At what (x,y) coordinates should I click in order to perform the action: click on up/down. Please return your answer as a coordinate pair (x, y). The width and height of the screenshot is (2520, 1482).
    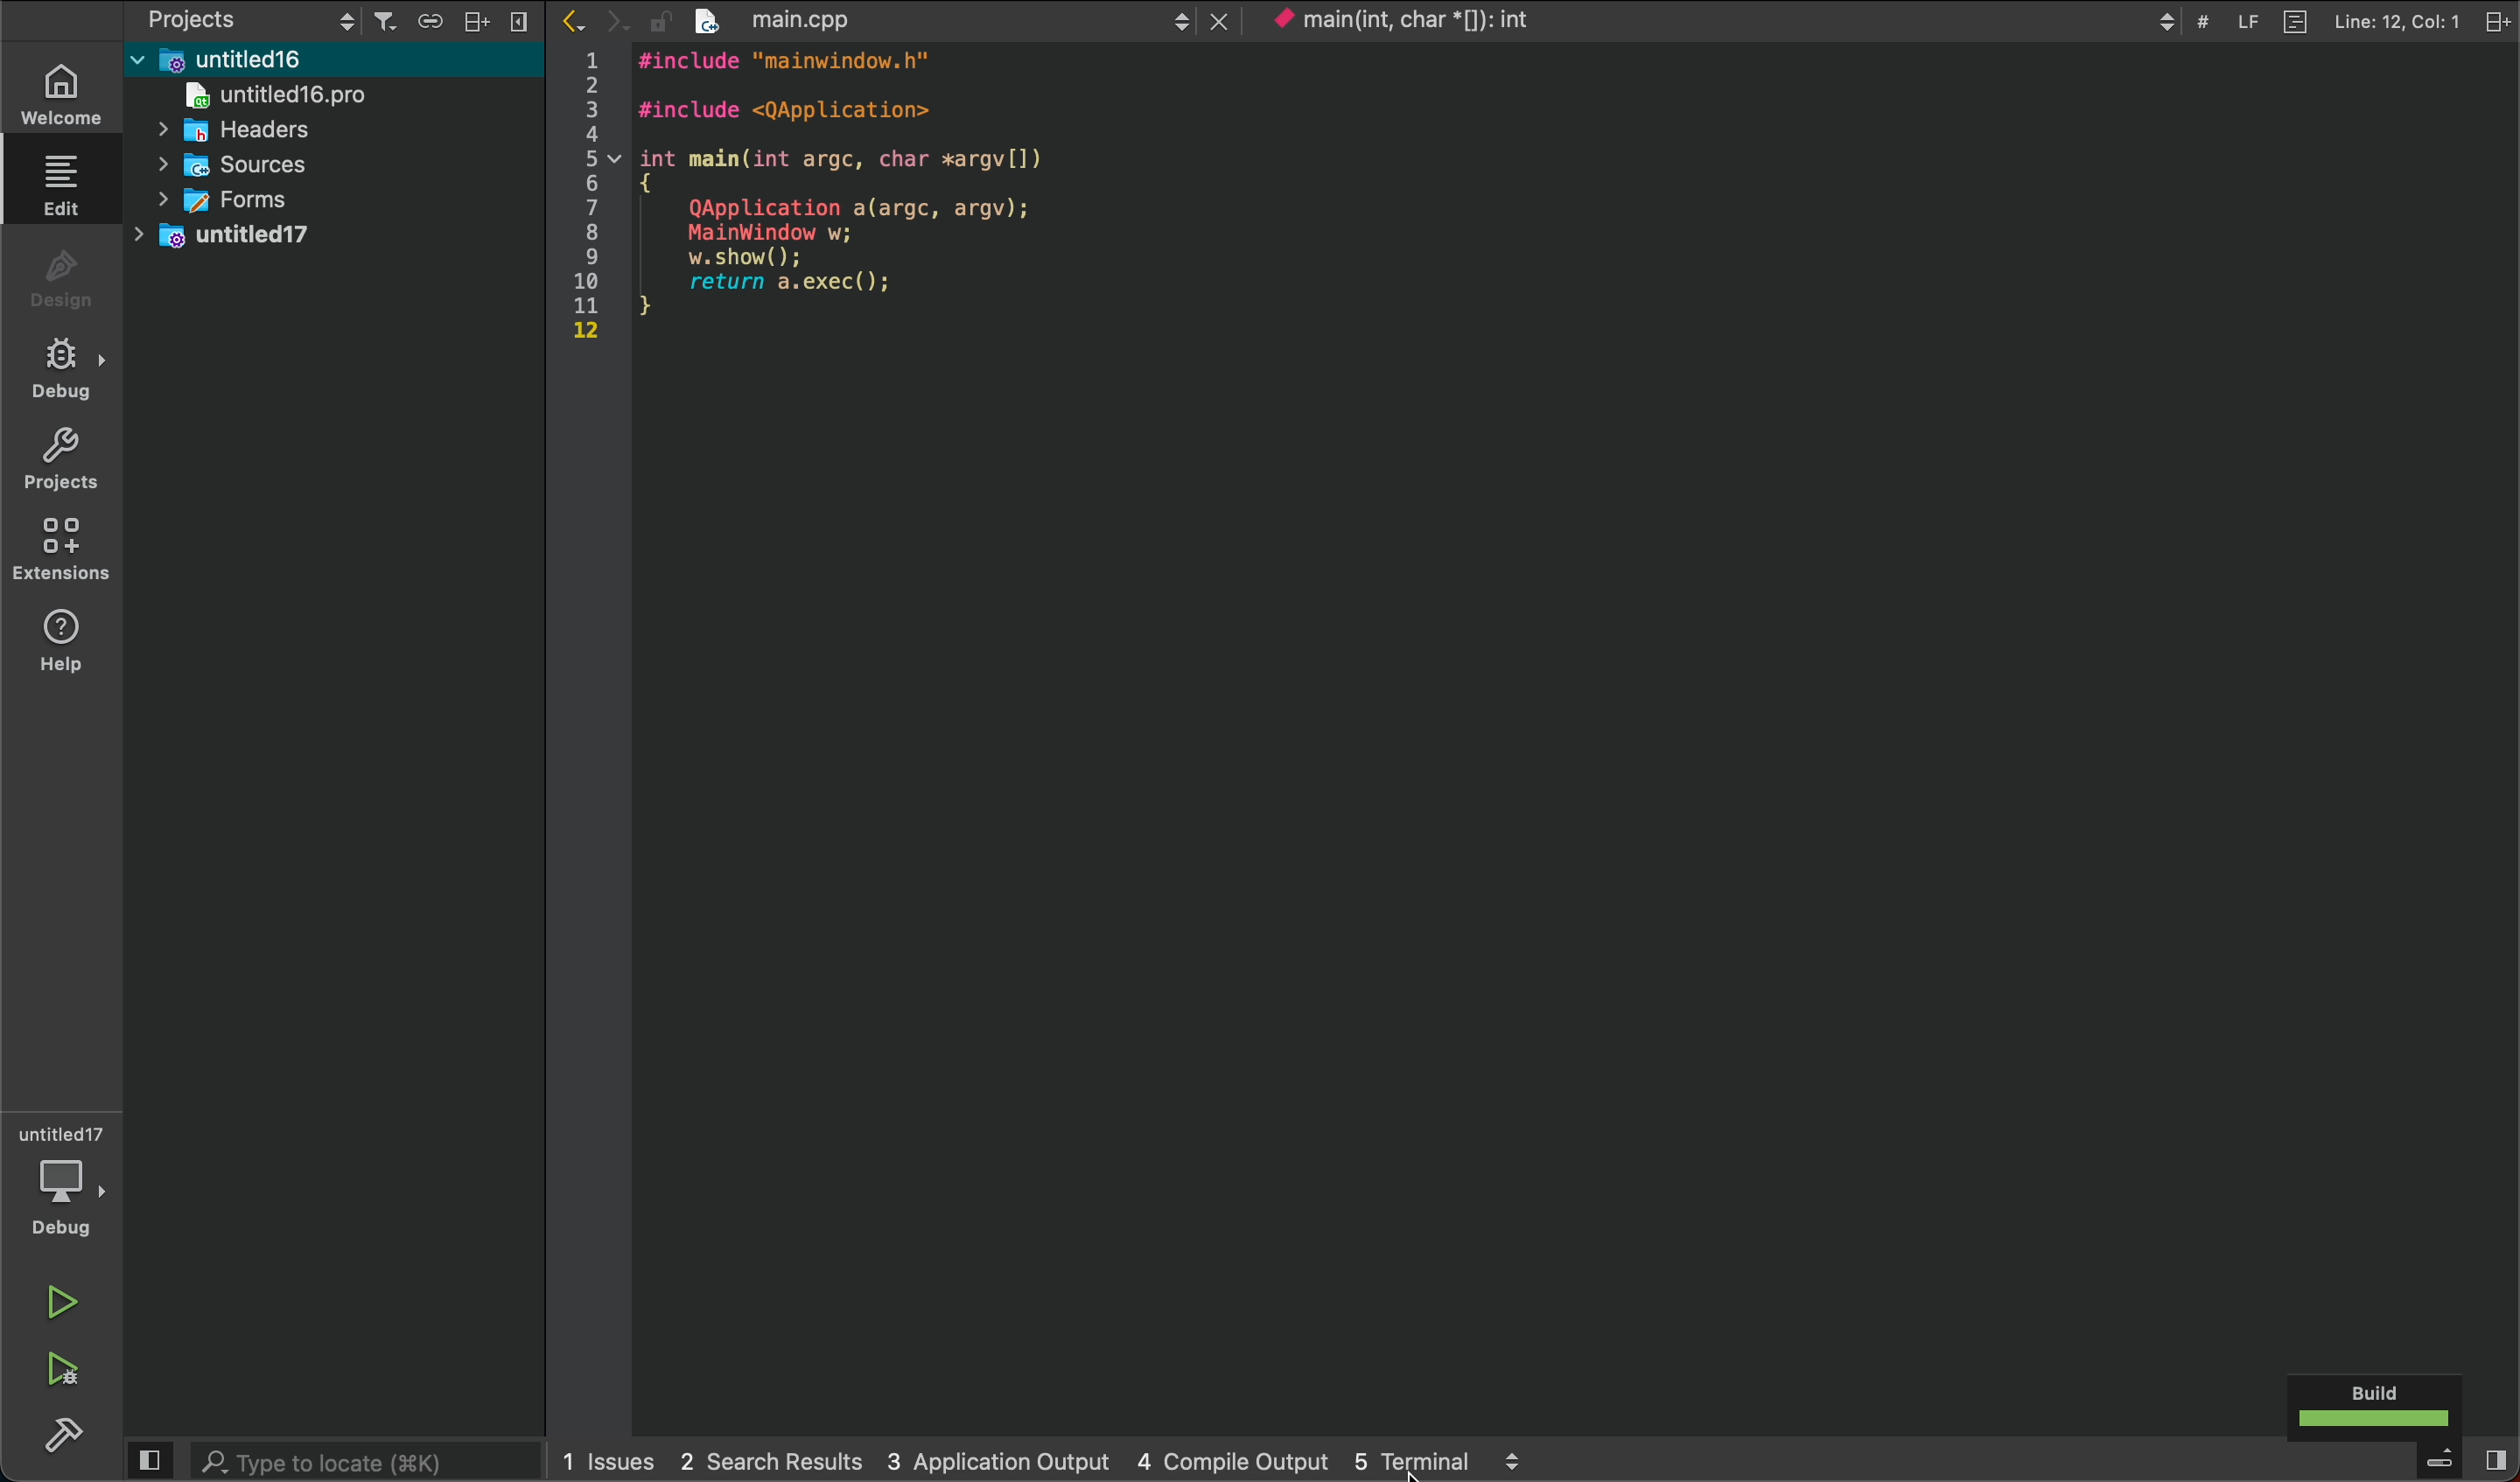
    Looking at the image, I should click on (1176, 21).